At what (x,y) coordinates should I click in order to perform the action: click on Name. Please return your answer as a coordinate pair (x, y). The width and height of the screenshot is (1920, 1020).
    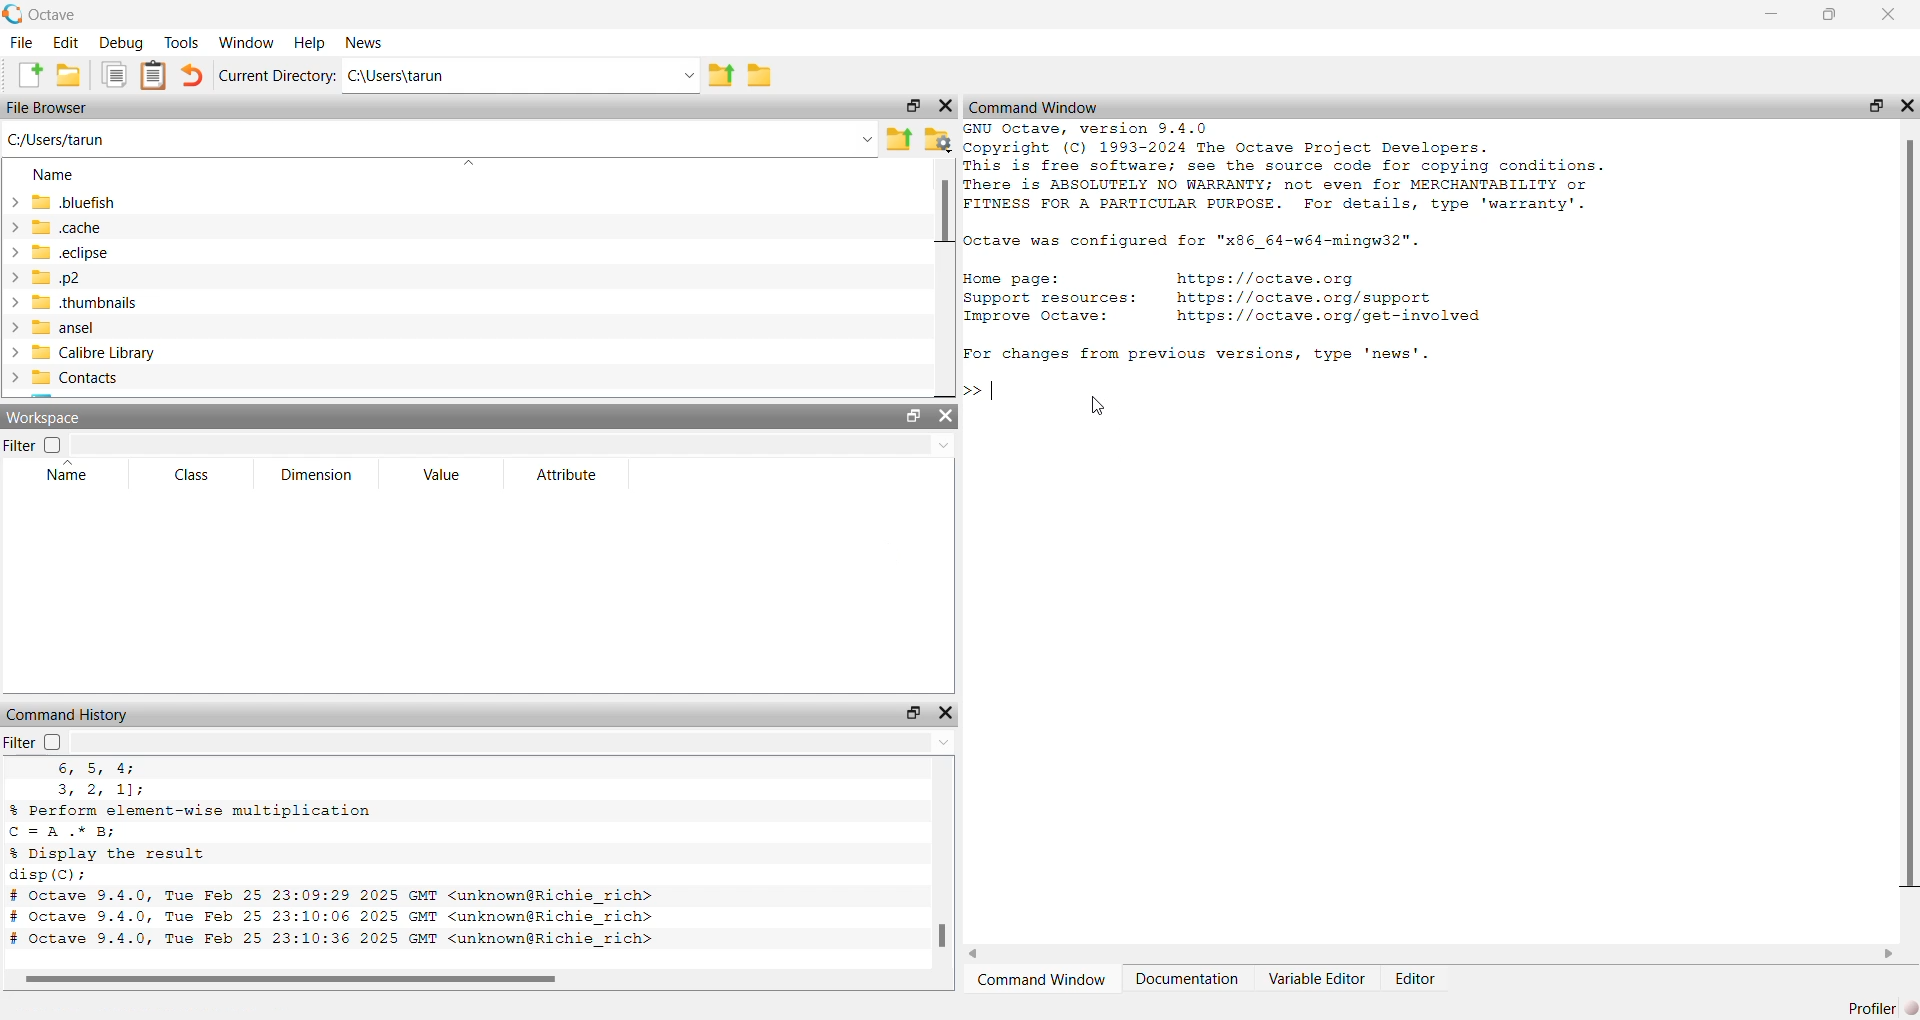
    Looking at the image, I should click on (69, 471).